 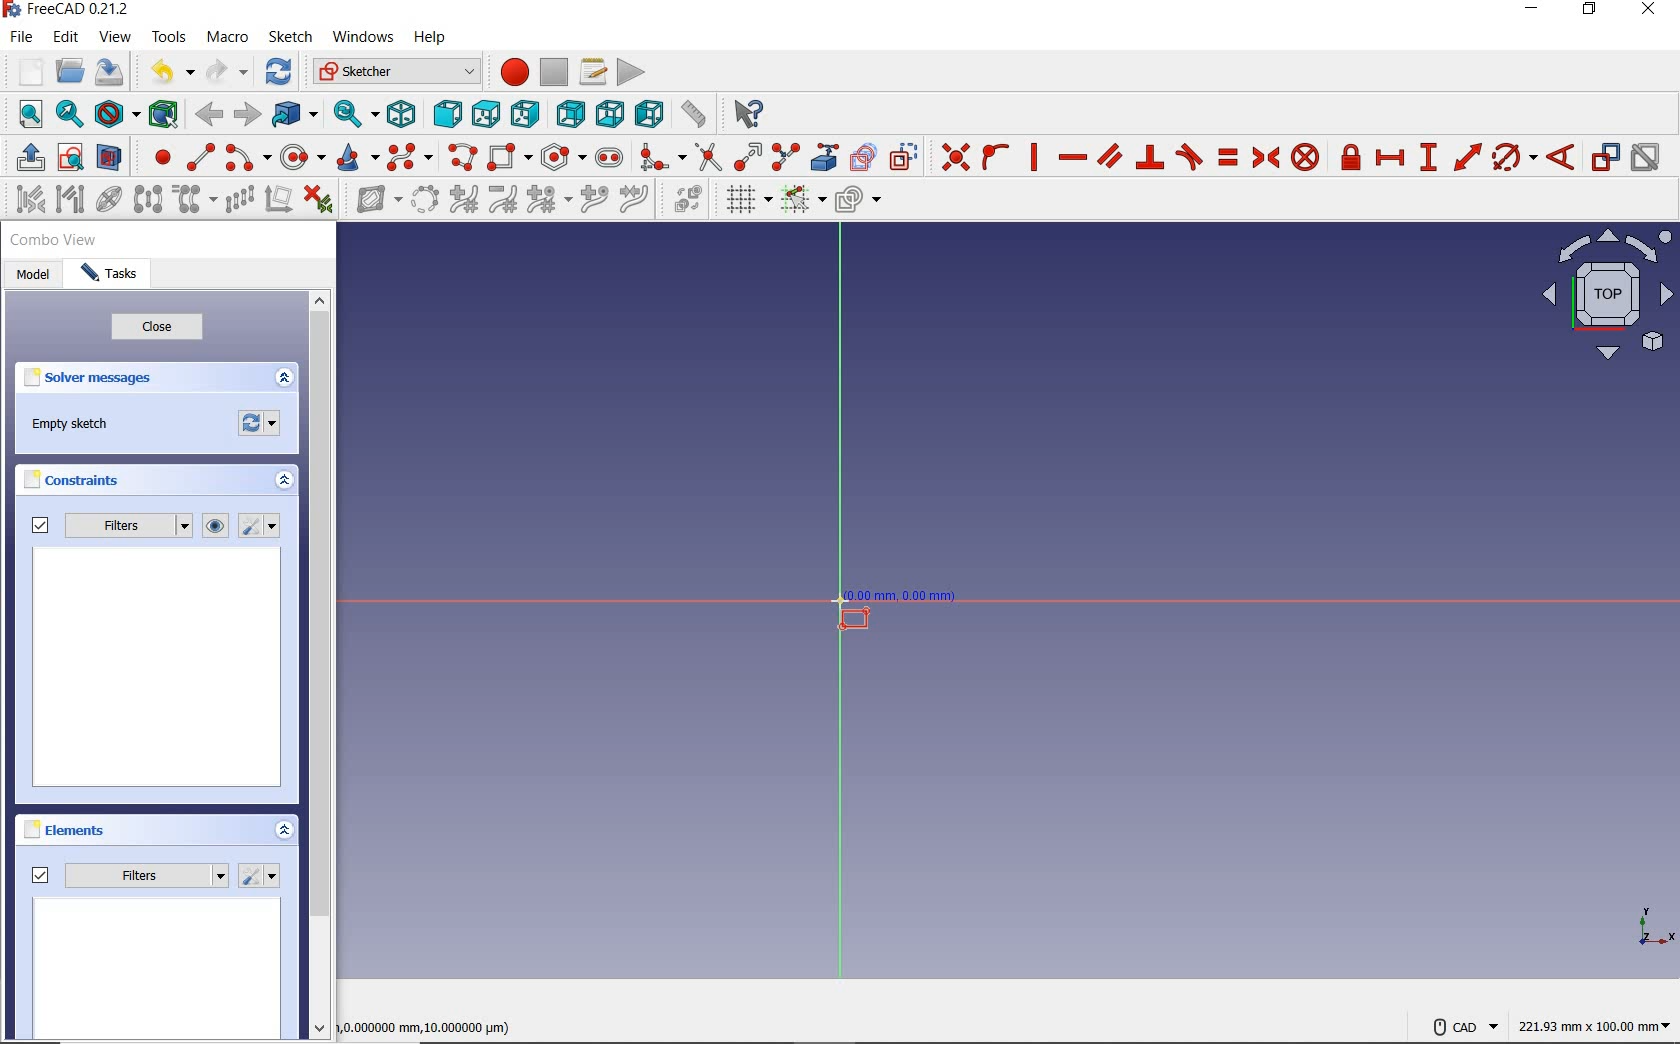 What do you see at coordinates (211, 115) in the screenshot?
I see `back` at bounding box center [211, 115].